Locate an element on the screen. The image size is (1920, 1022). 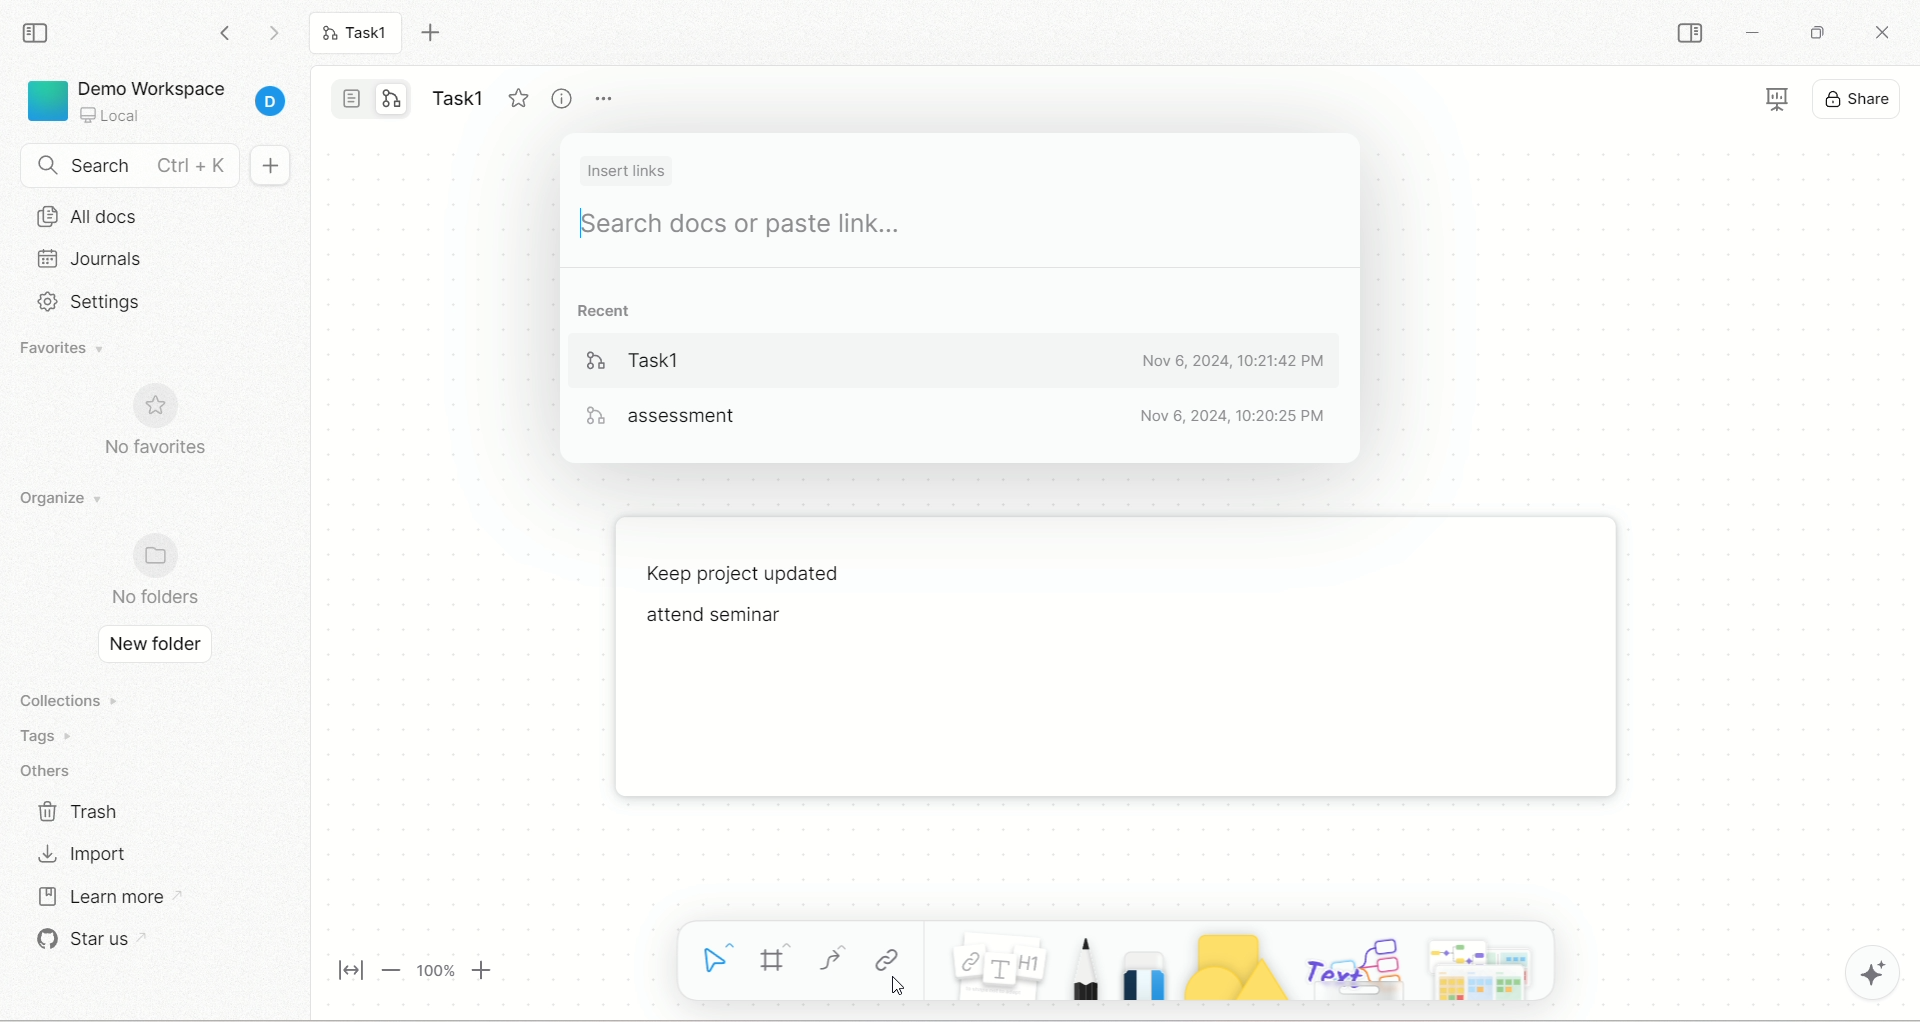
no favorites is located at coordinates (172, 425).